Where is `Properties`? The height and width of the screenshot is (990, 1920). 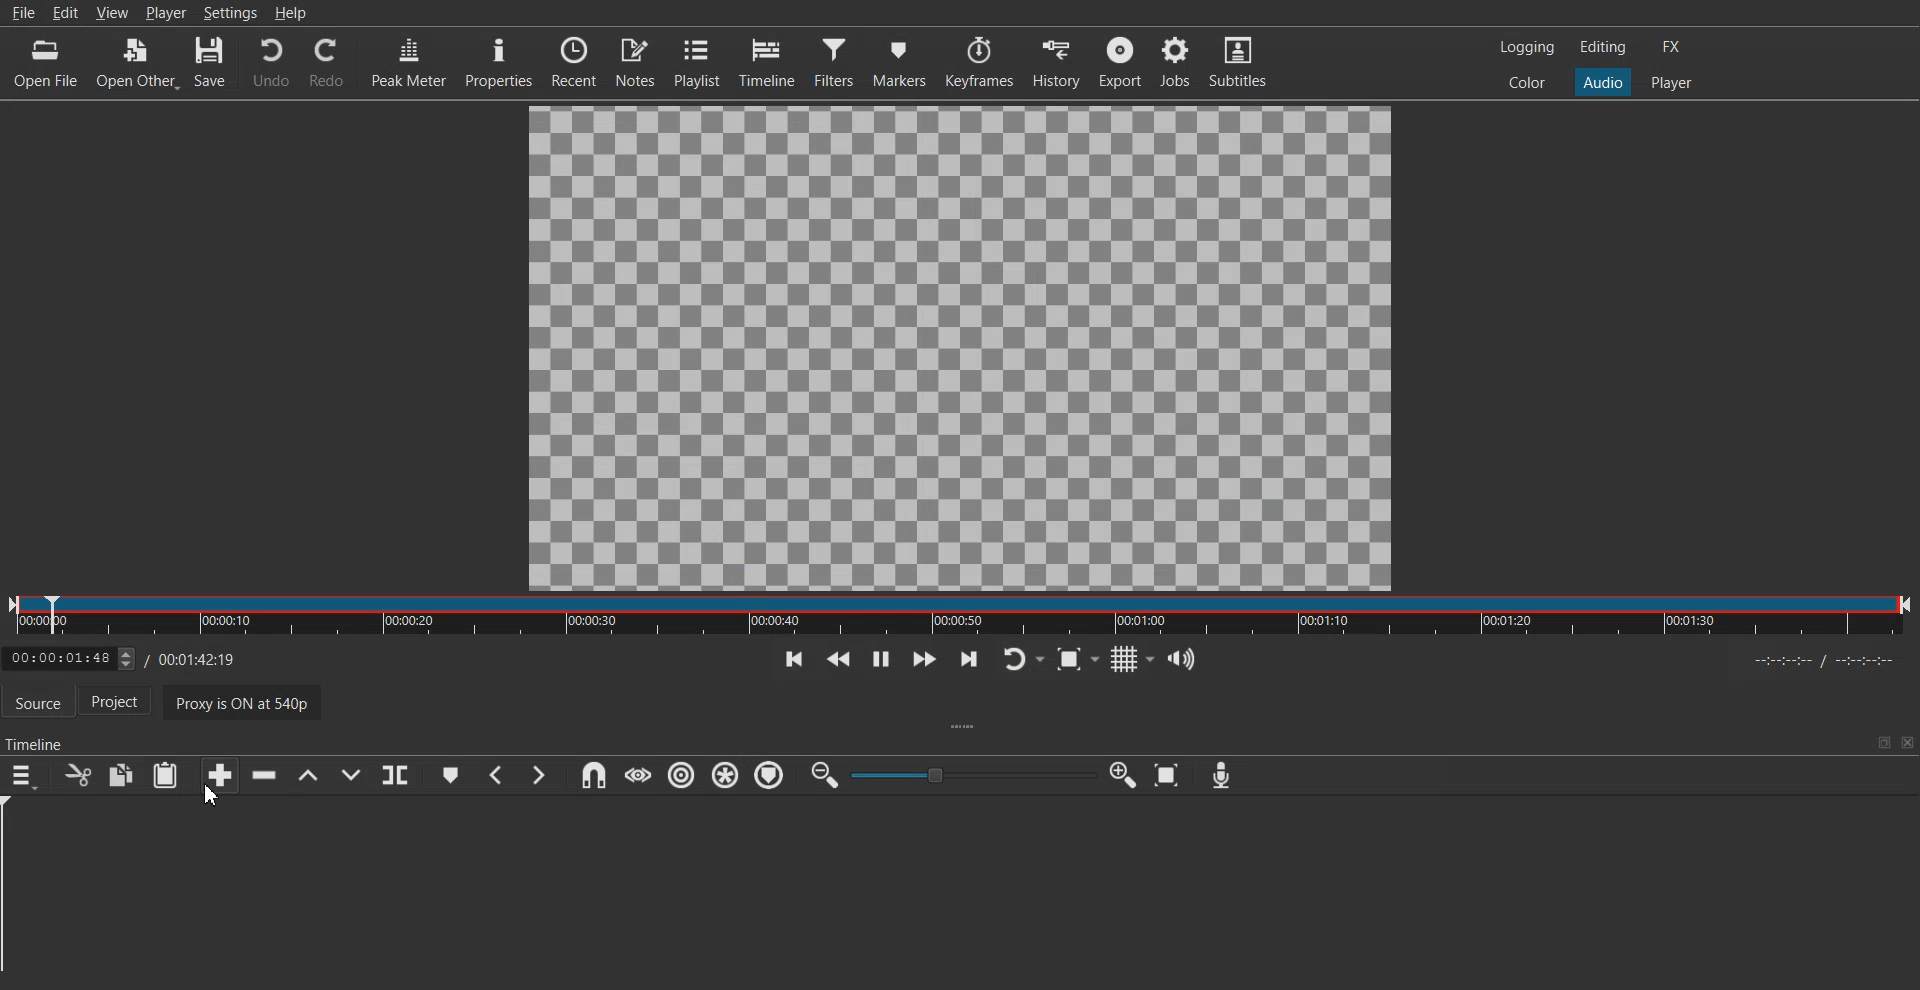
Properties is located at coordinates (498, 62).